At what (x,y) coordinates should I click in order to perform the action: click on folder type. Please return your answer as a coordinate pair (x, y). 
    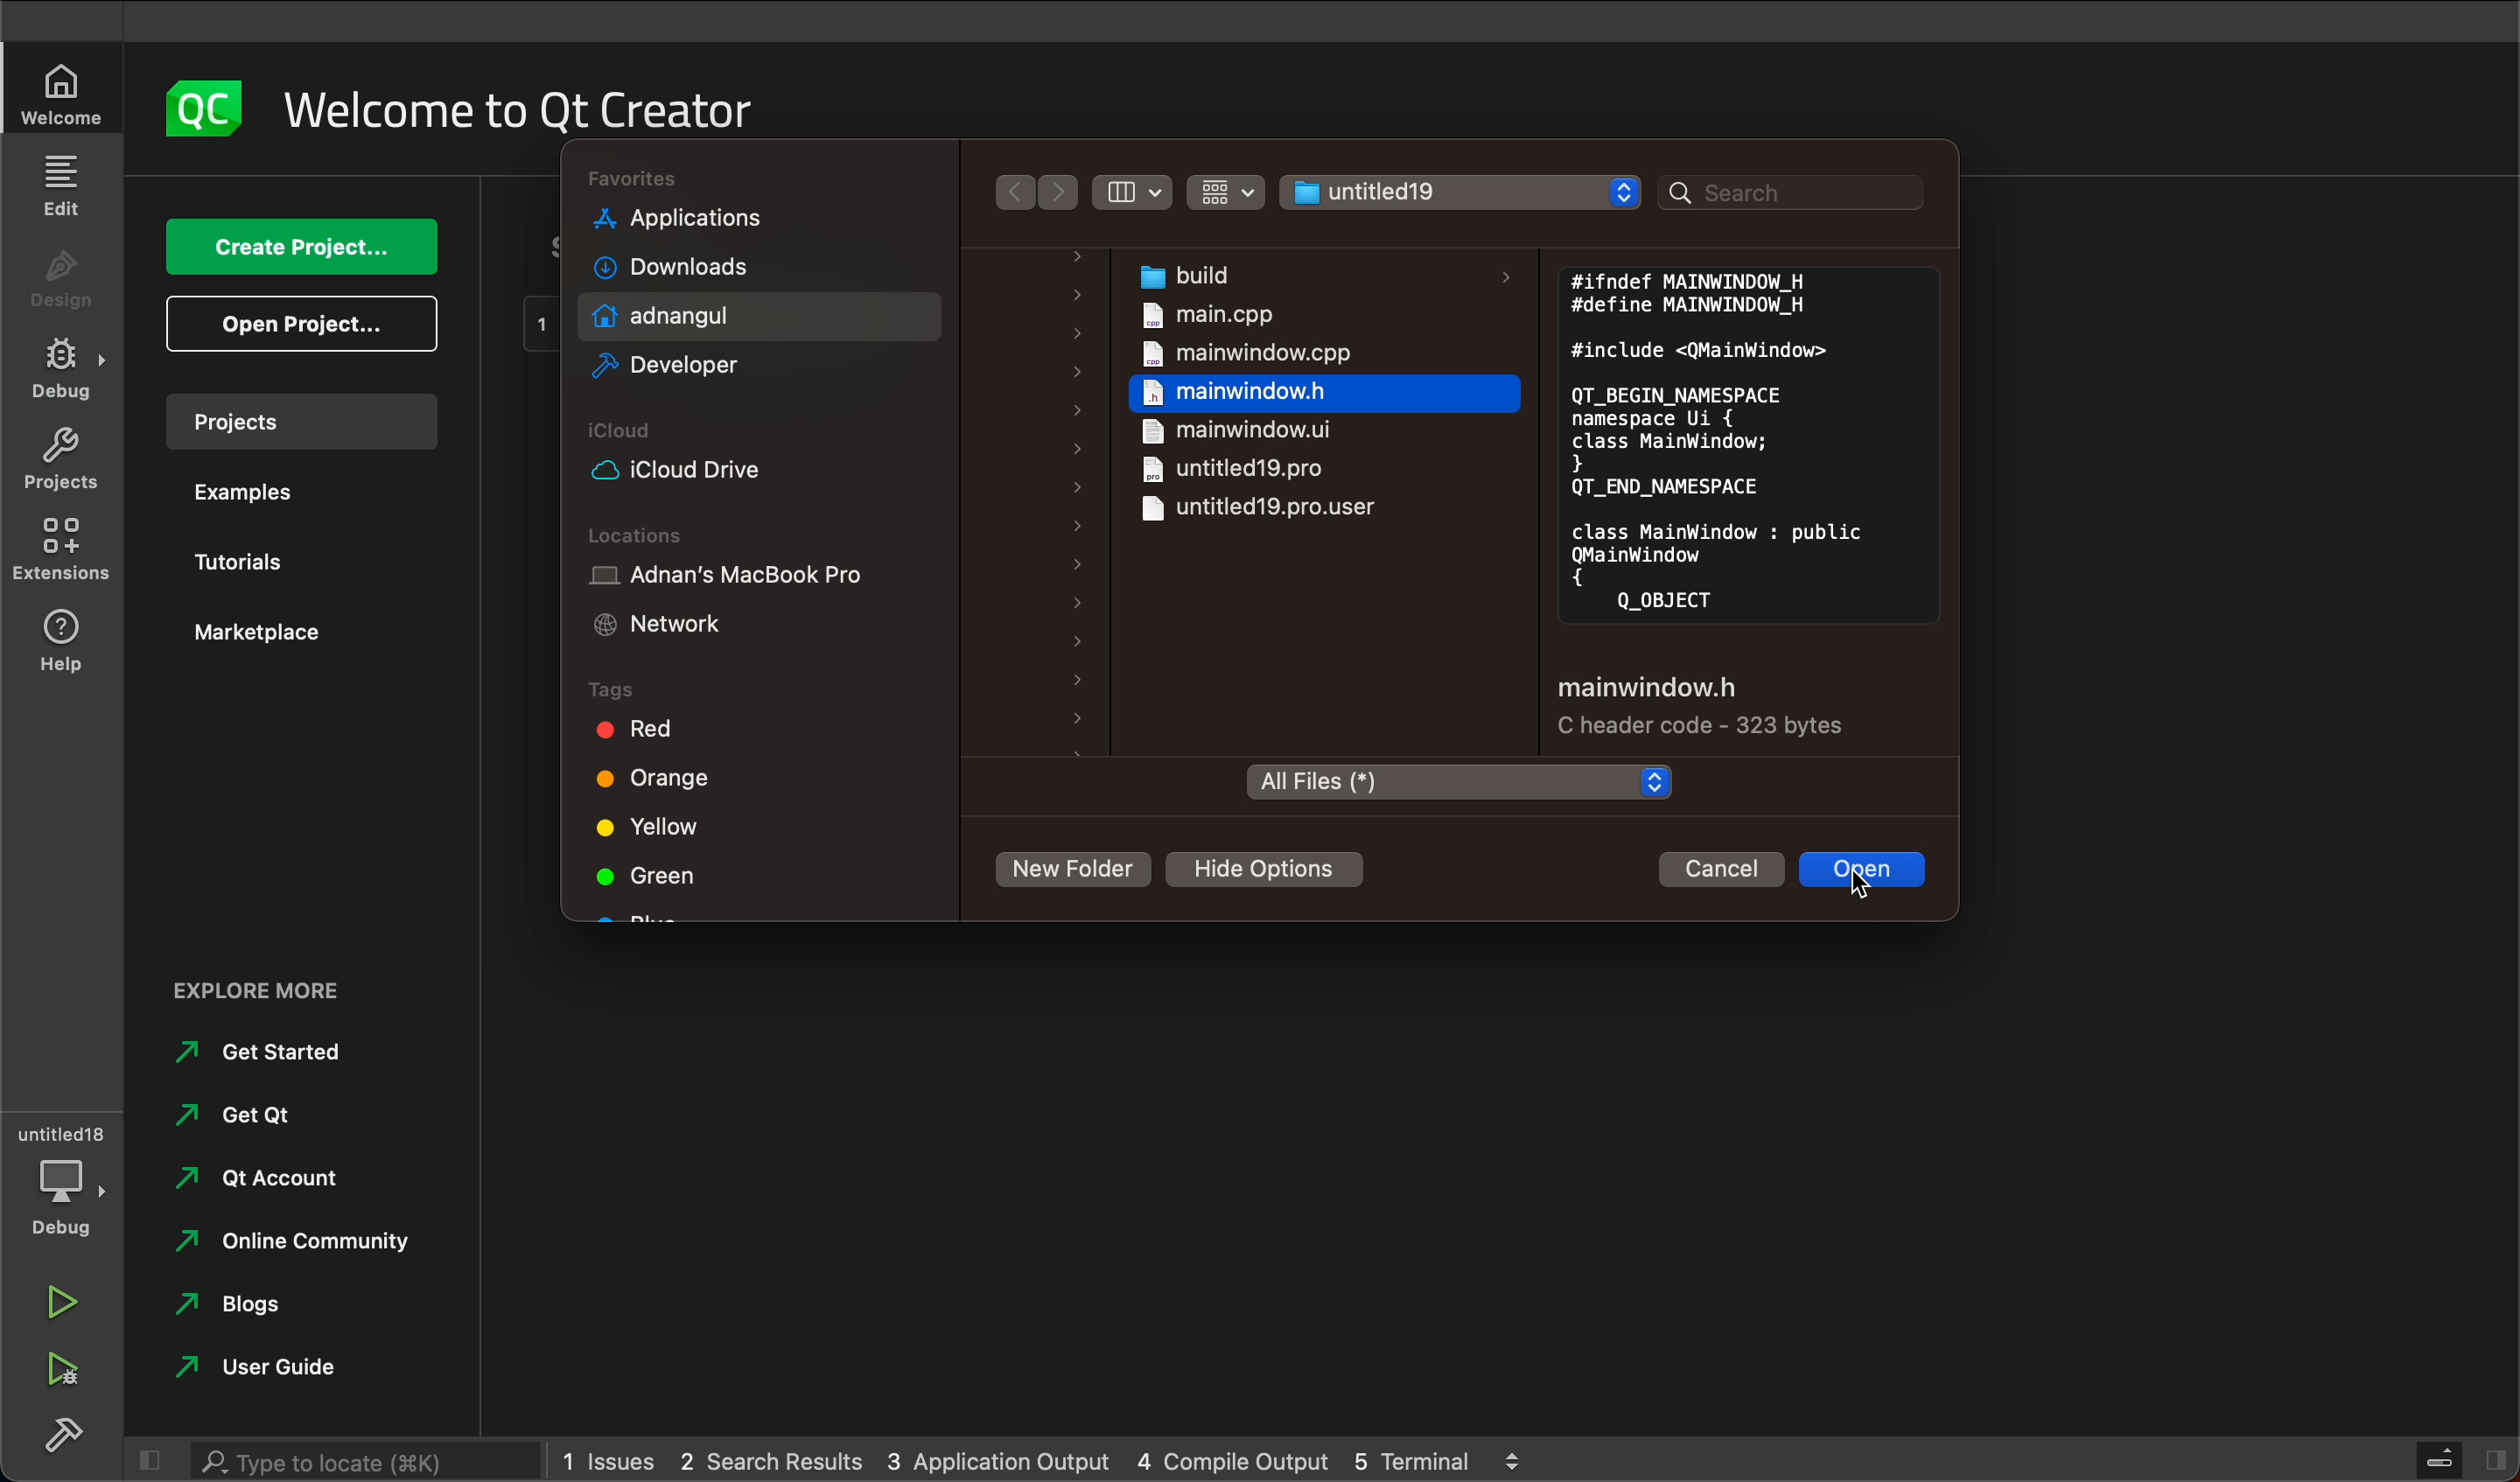
    Looking at the image, I should click on (1456, 784).